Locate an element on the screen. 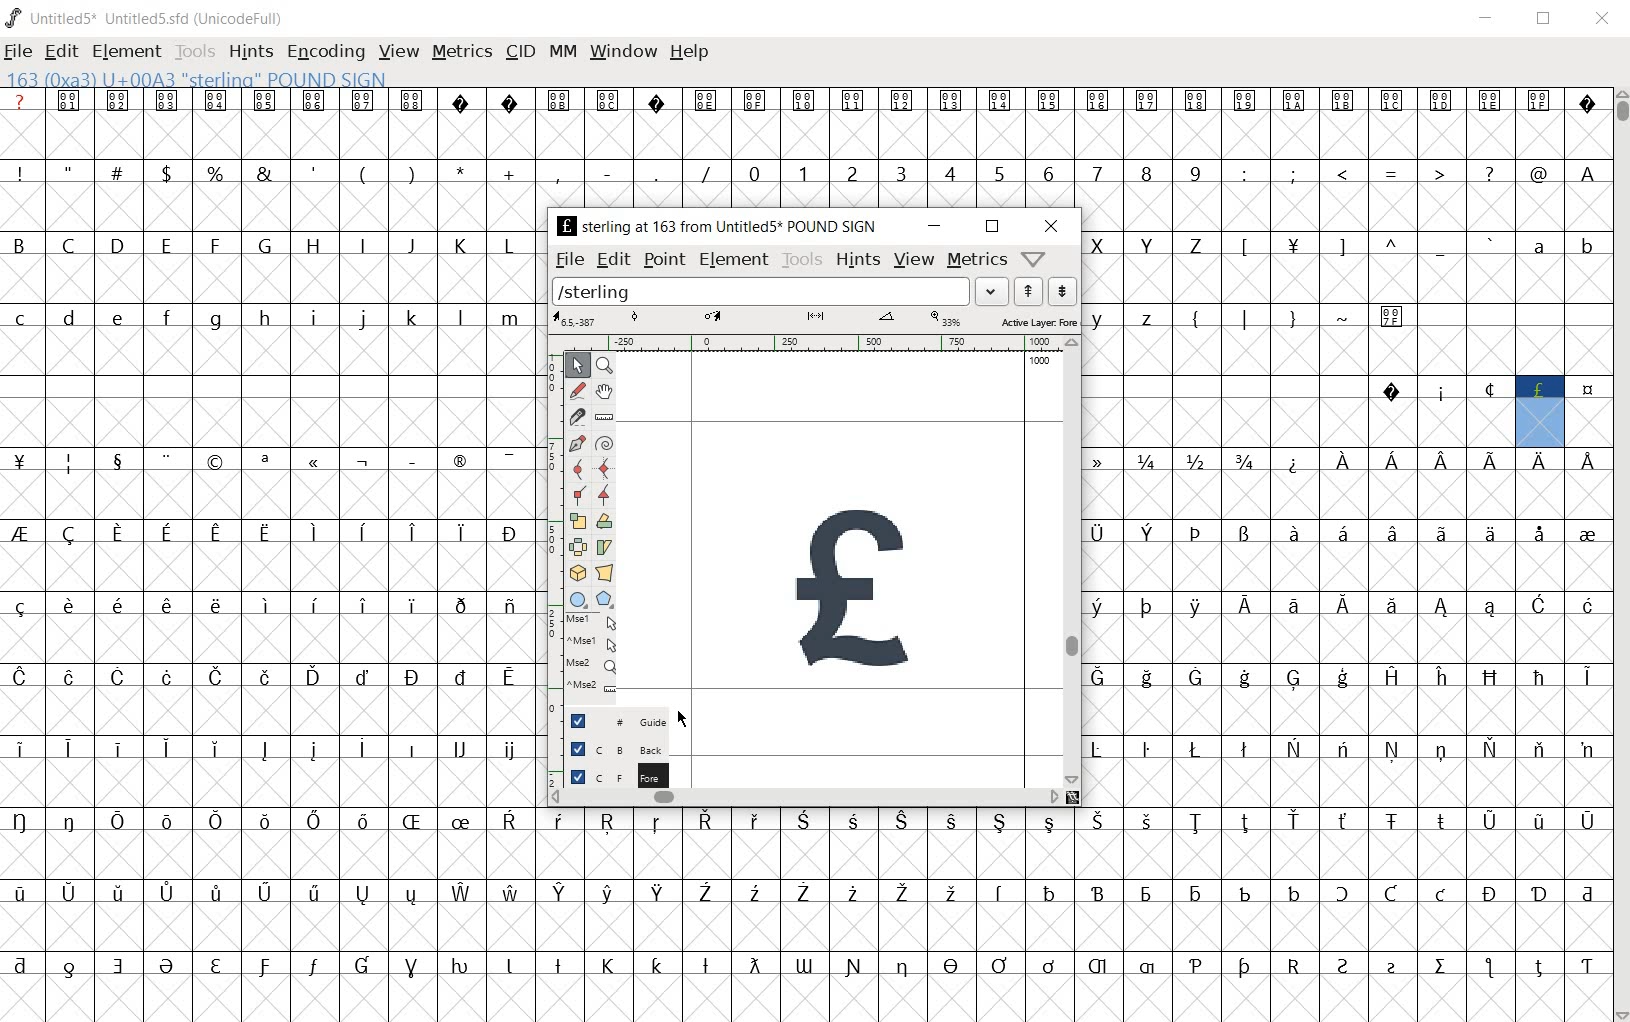 This screenshot has width=1630, height=1022. Symbol is located at coordinates (509, 532).